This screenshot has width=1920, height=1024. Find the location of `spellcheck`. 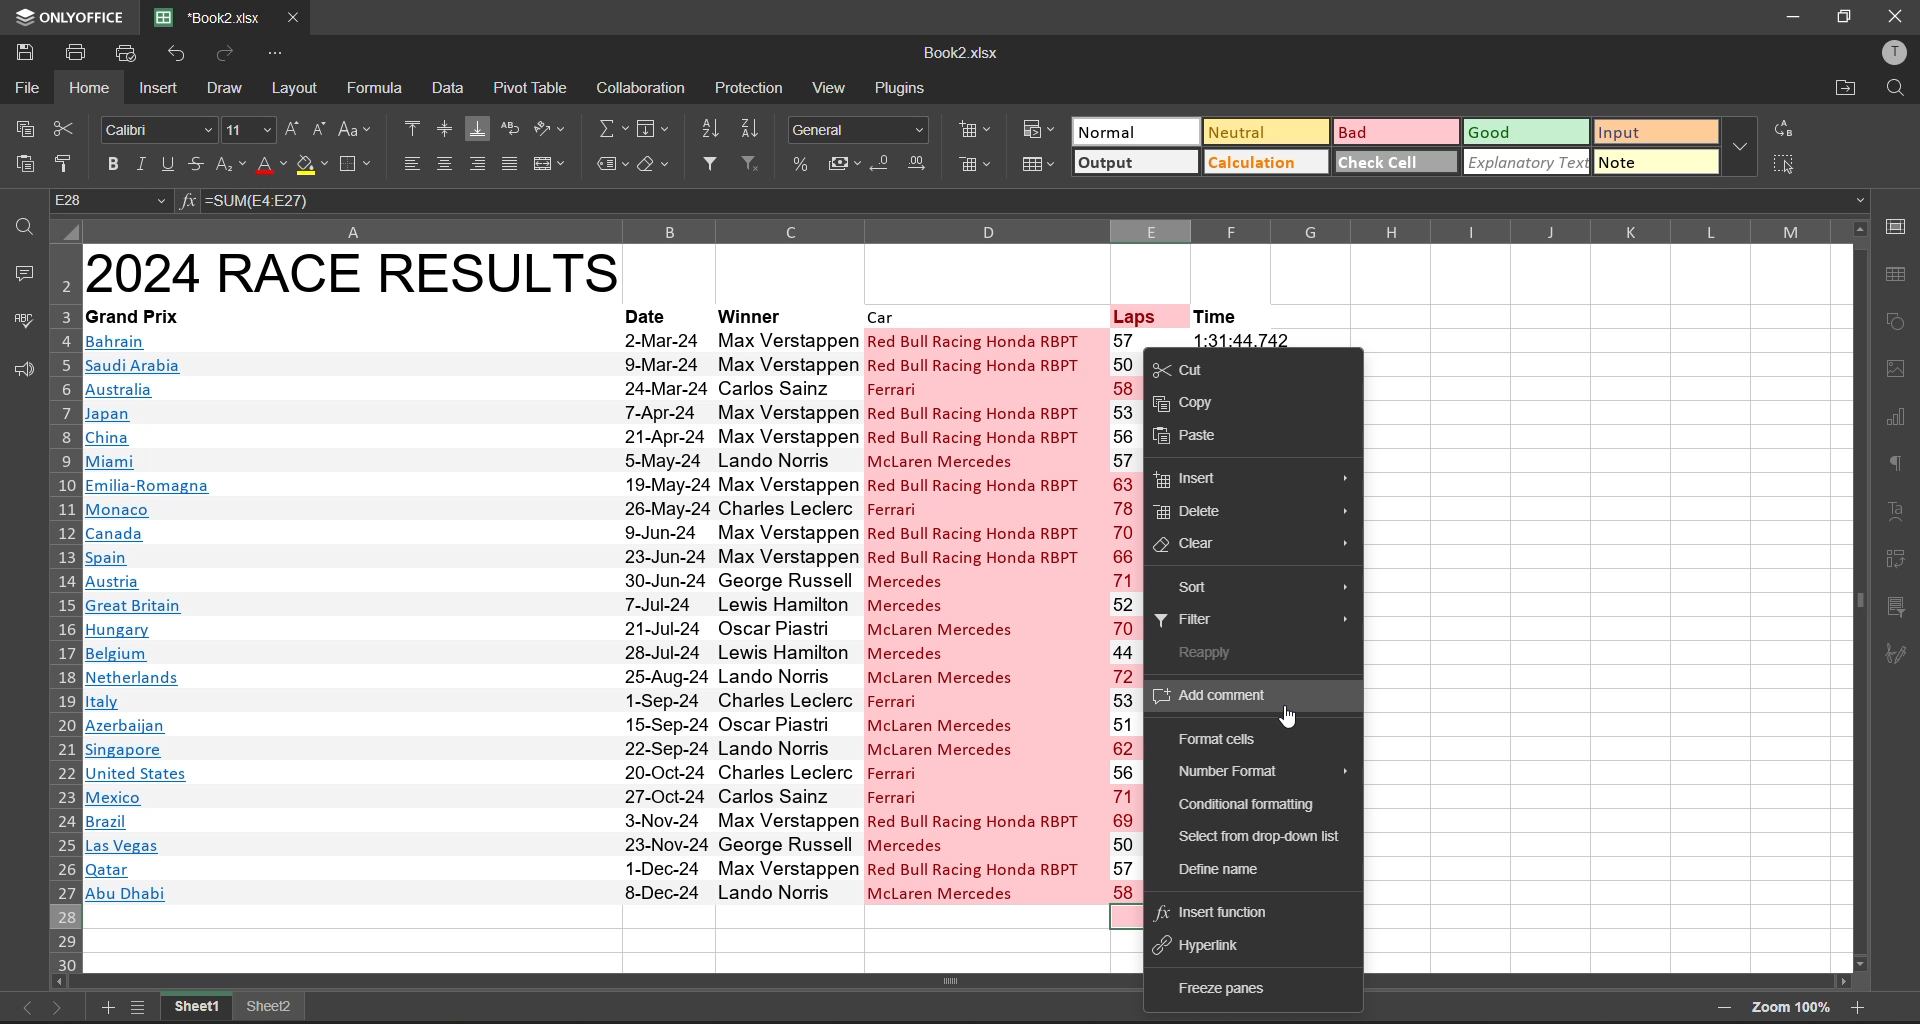

spellcheck is located at coordinates (20, 323).